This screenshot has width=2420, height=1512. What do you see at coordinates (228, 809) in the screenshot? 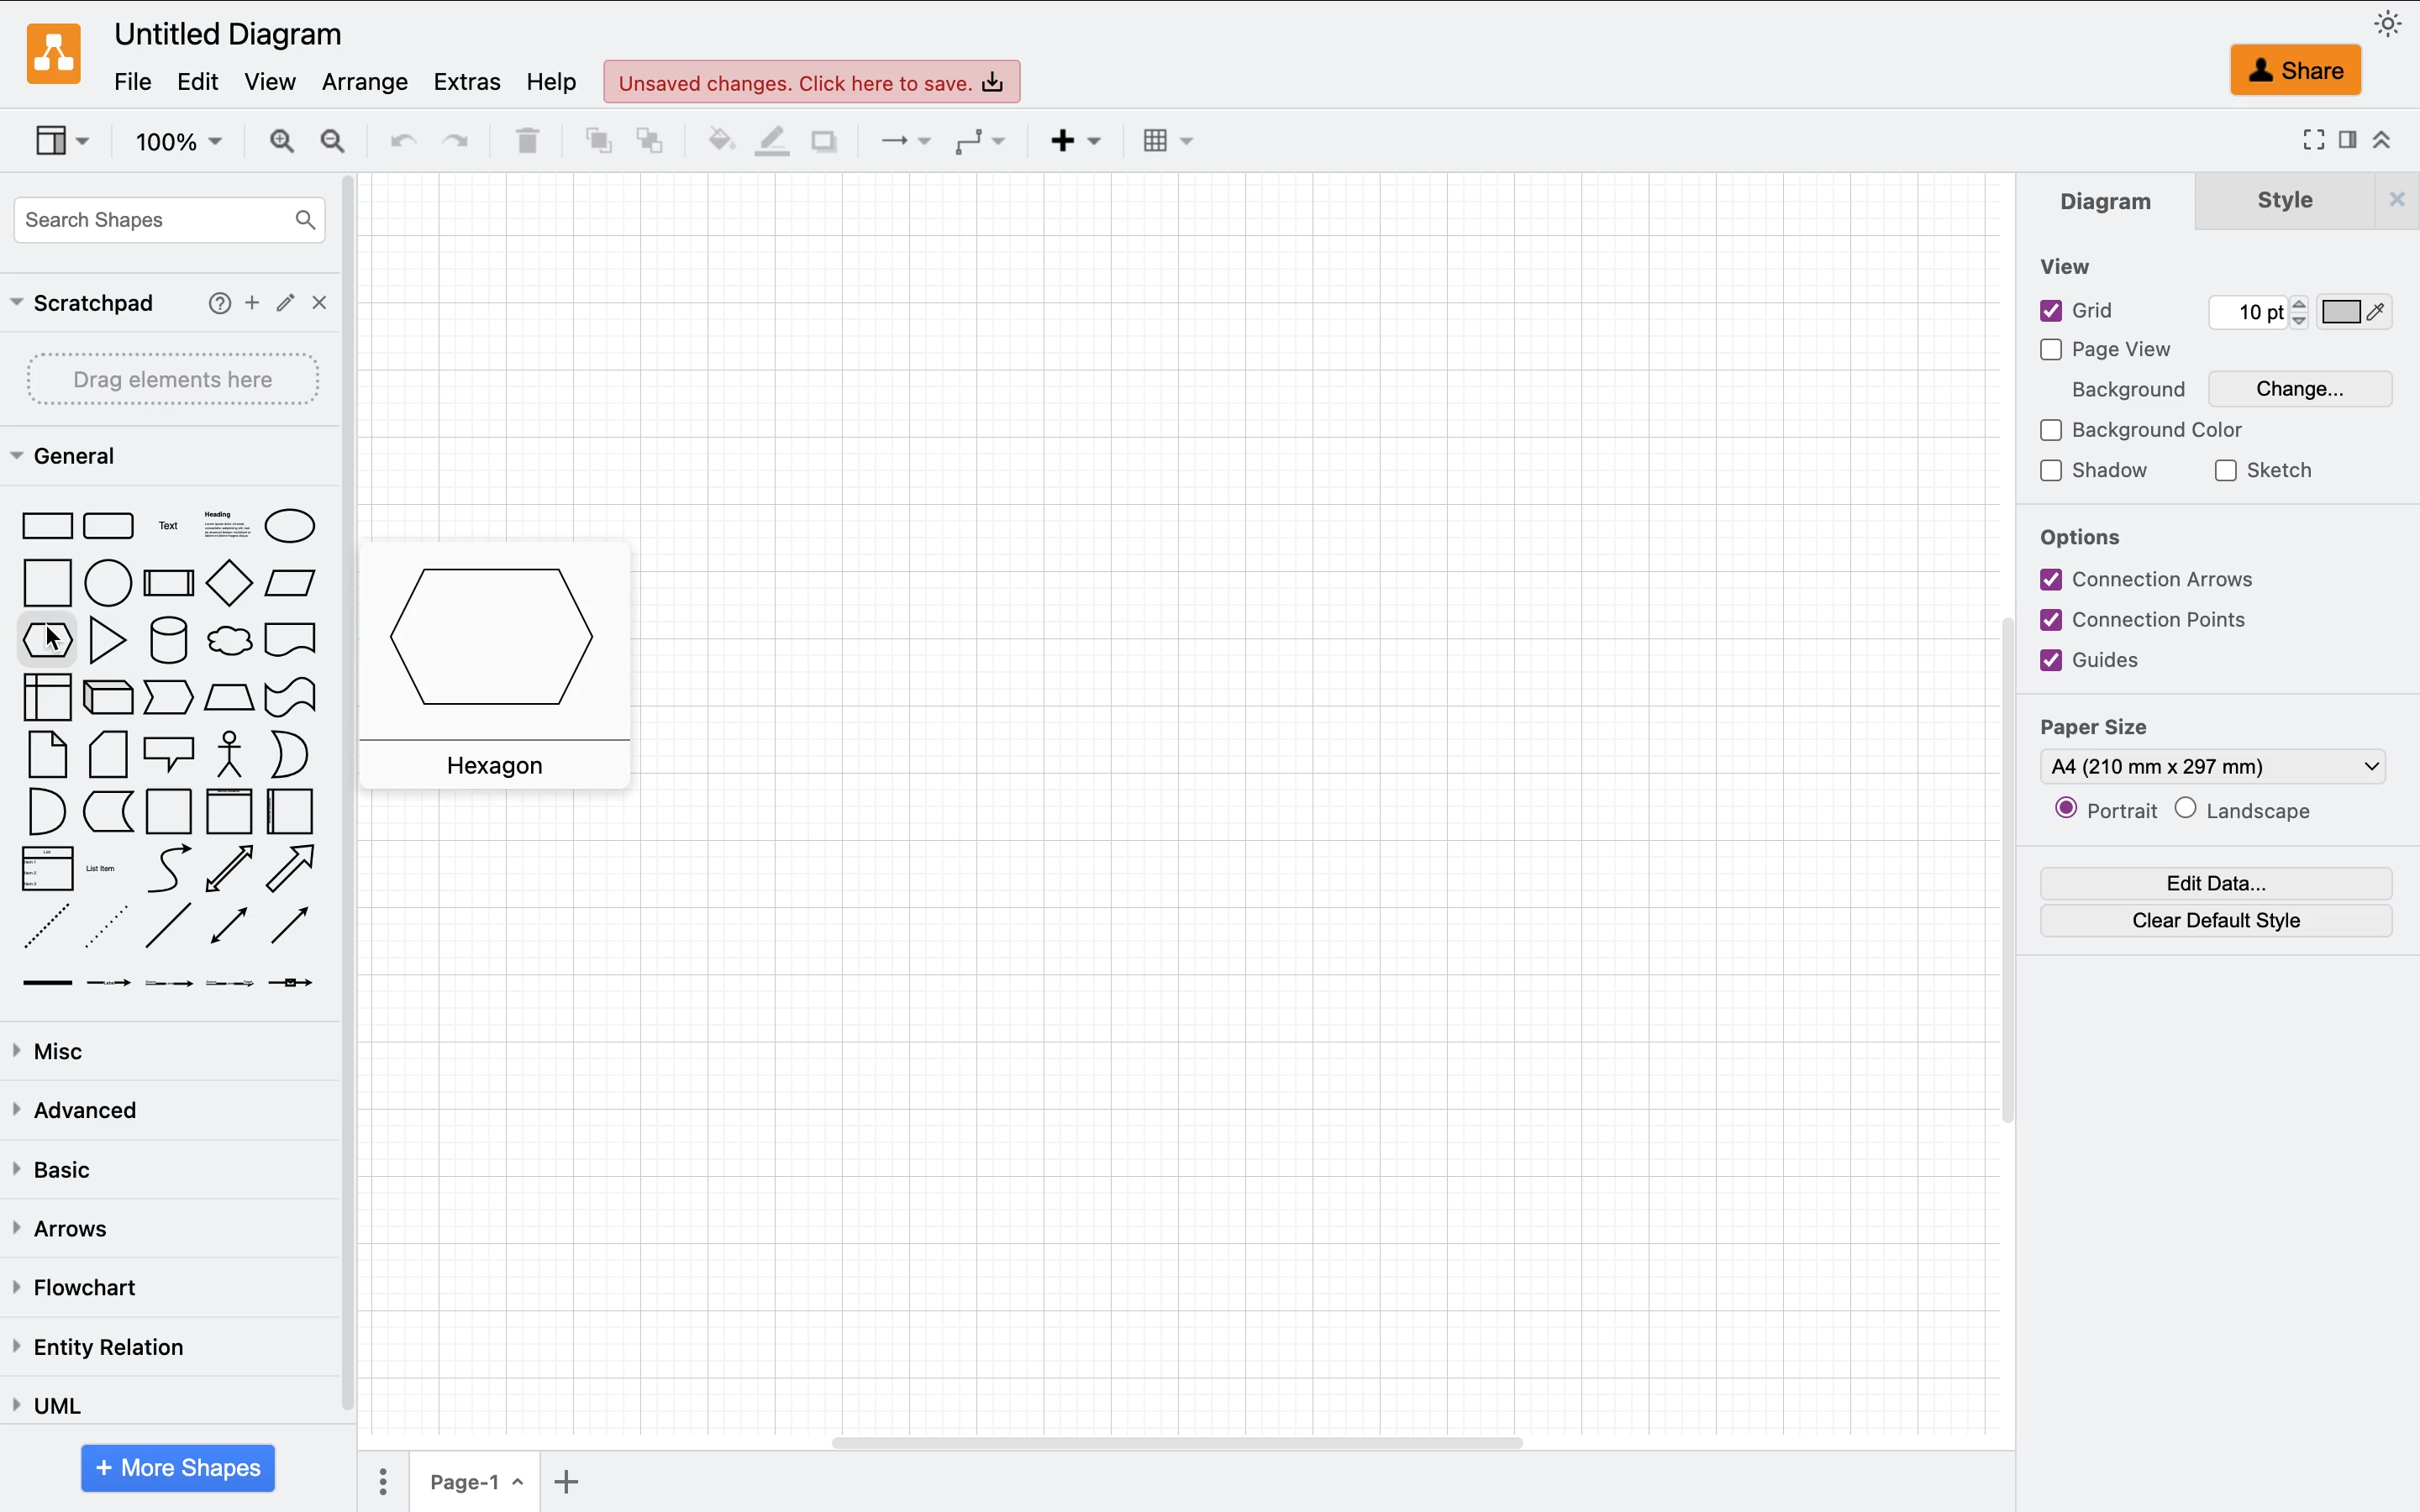
I see `vertical container` at bounding box center [228, 809].